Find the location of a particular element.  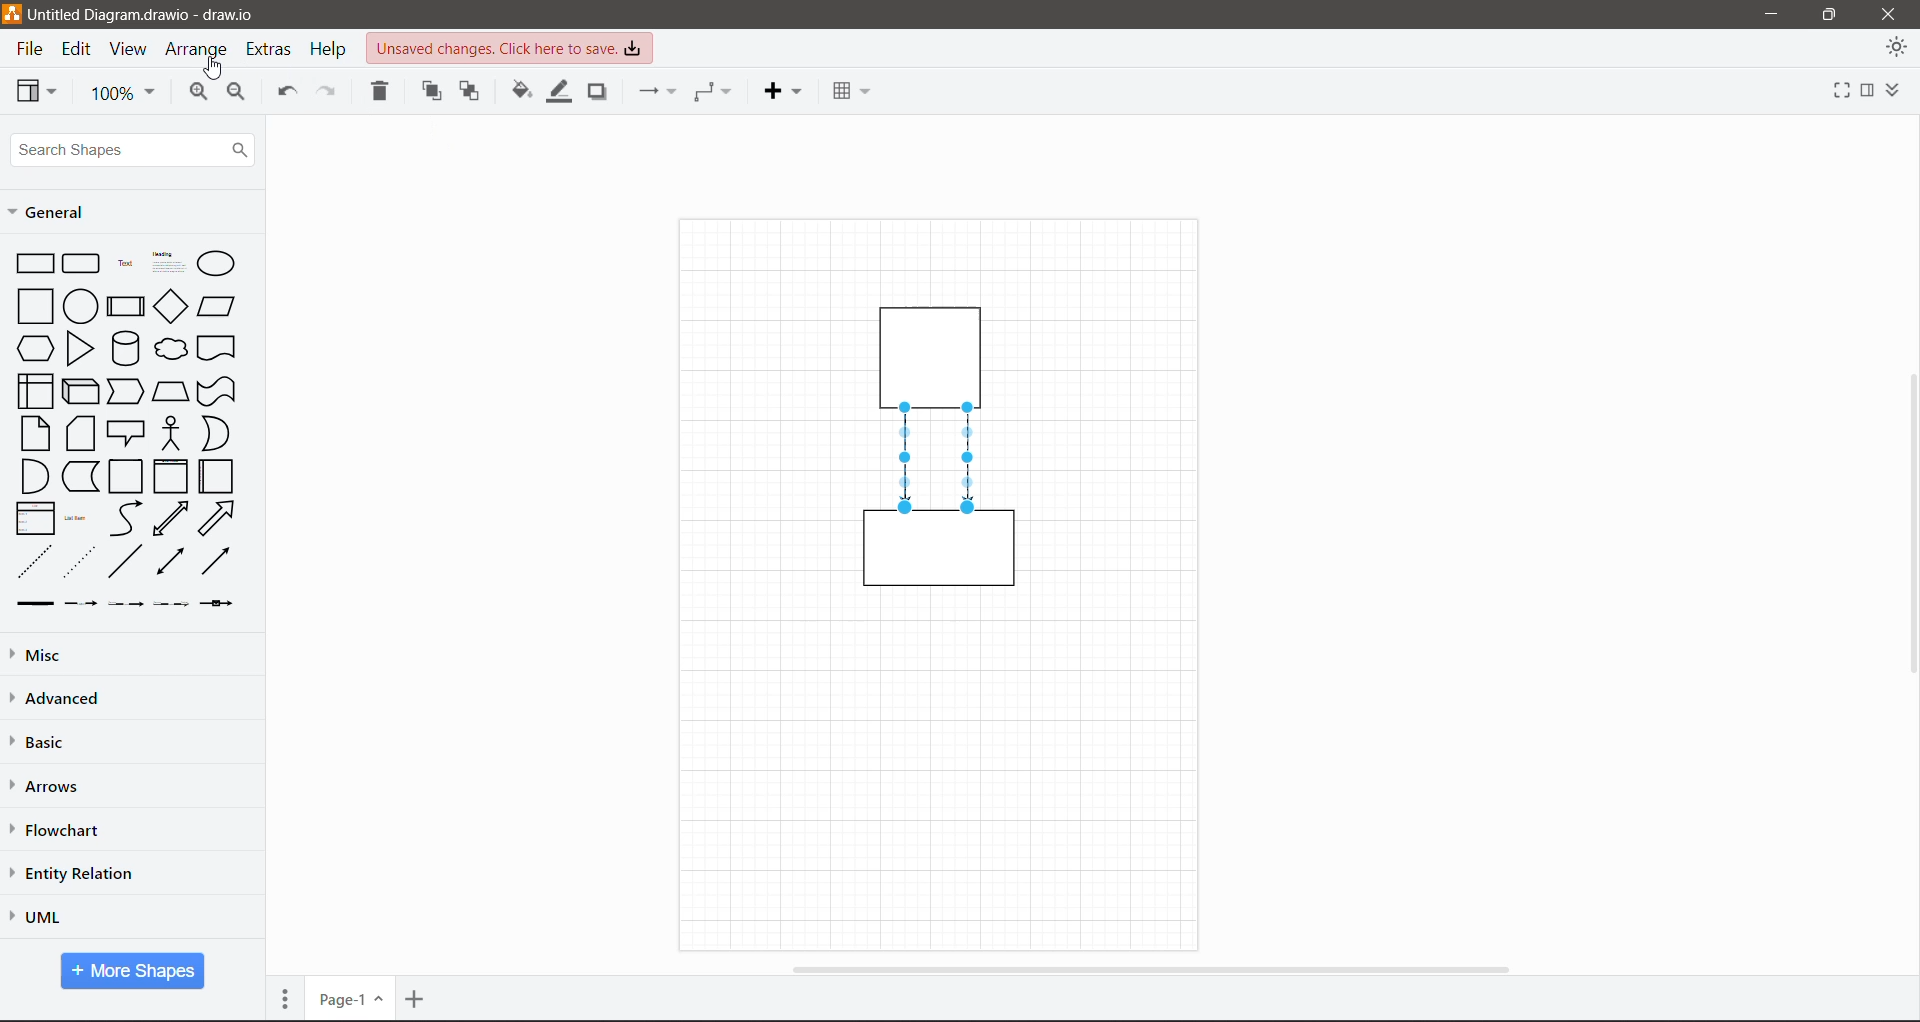

Step is located at coordinates (126, 389).